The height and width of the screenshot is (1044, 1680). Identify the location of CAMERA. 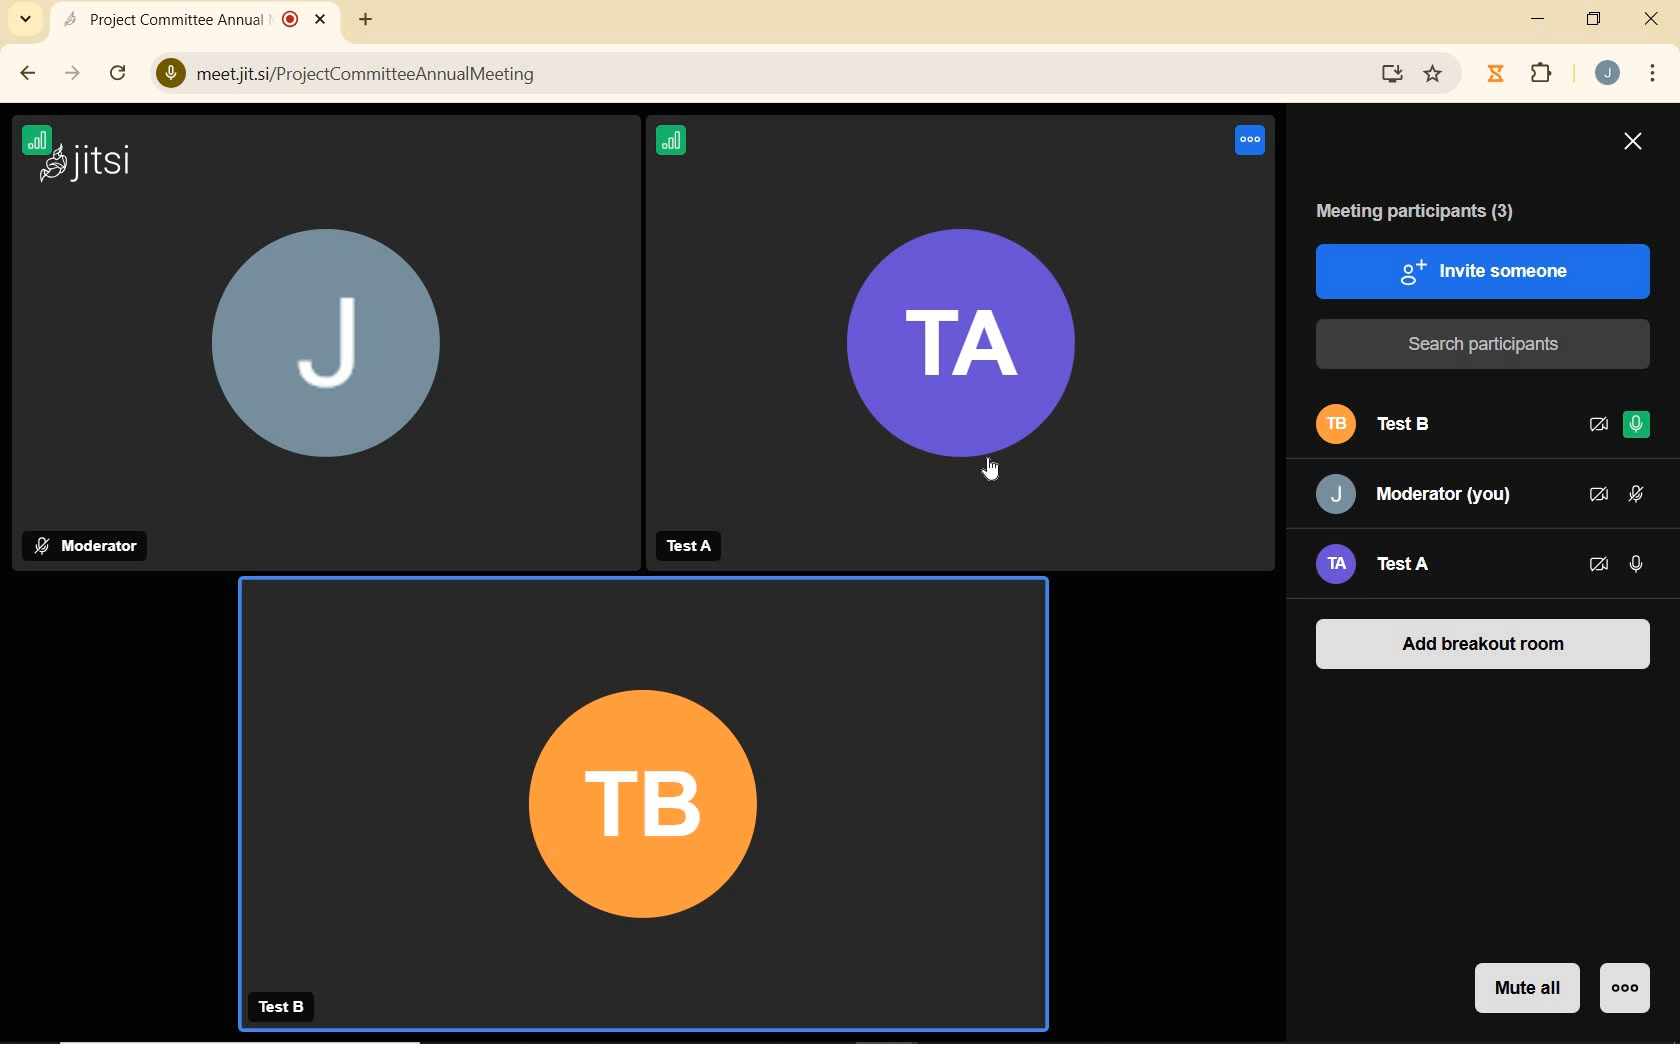
(1599, 495).